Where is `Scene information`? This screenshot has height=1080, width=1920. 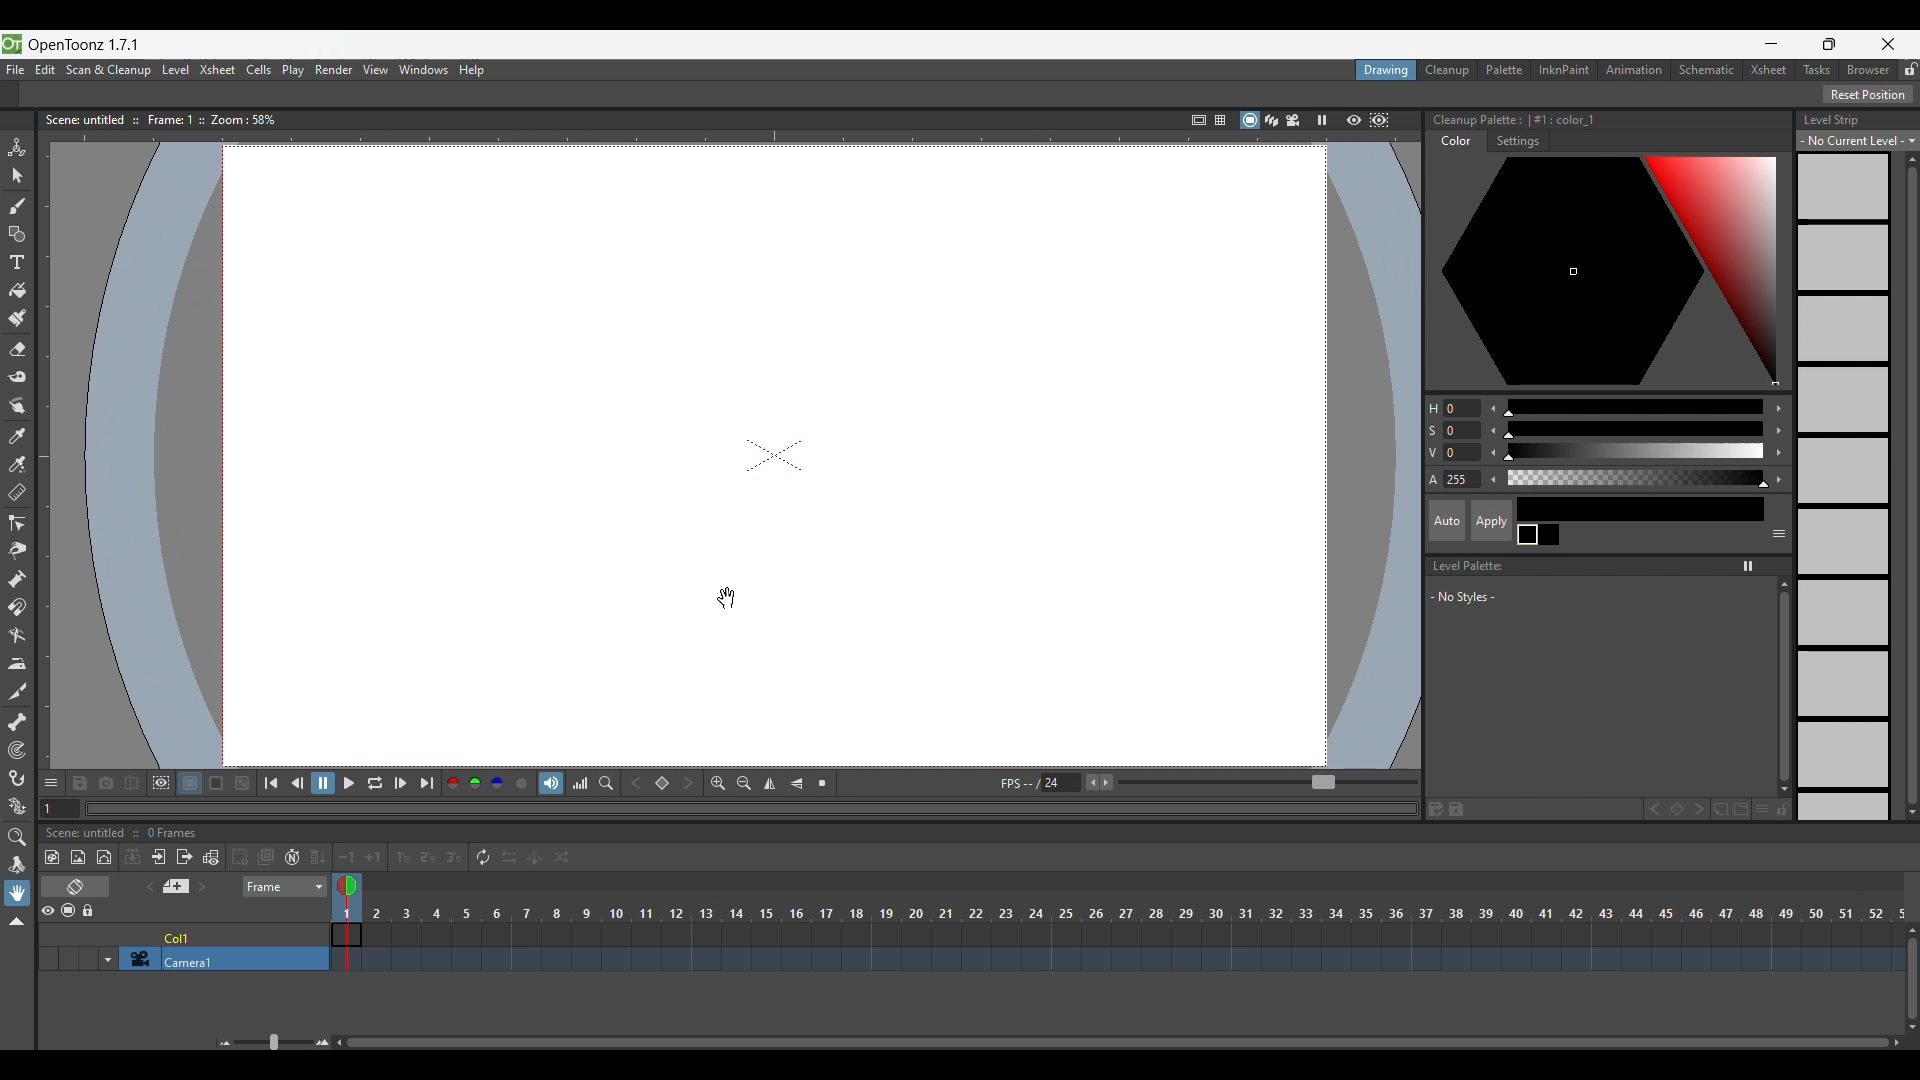 Scene information is located at coordinates (162, 120).